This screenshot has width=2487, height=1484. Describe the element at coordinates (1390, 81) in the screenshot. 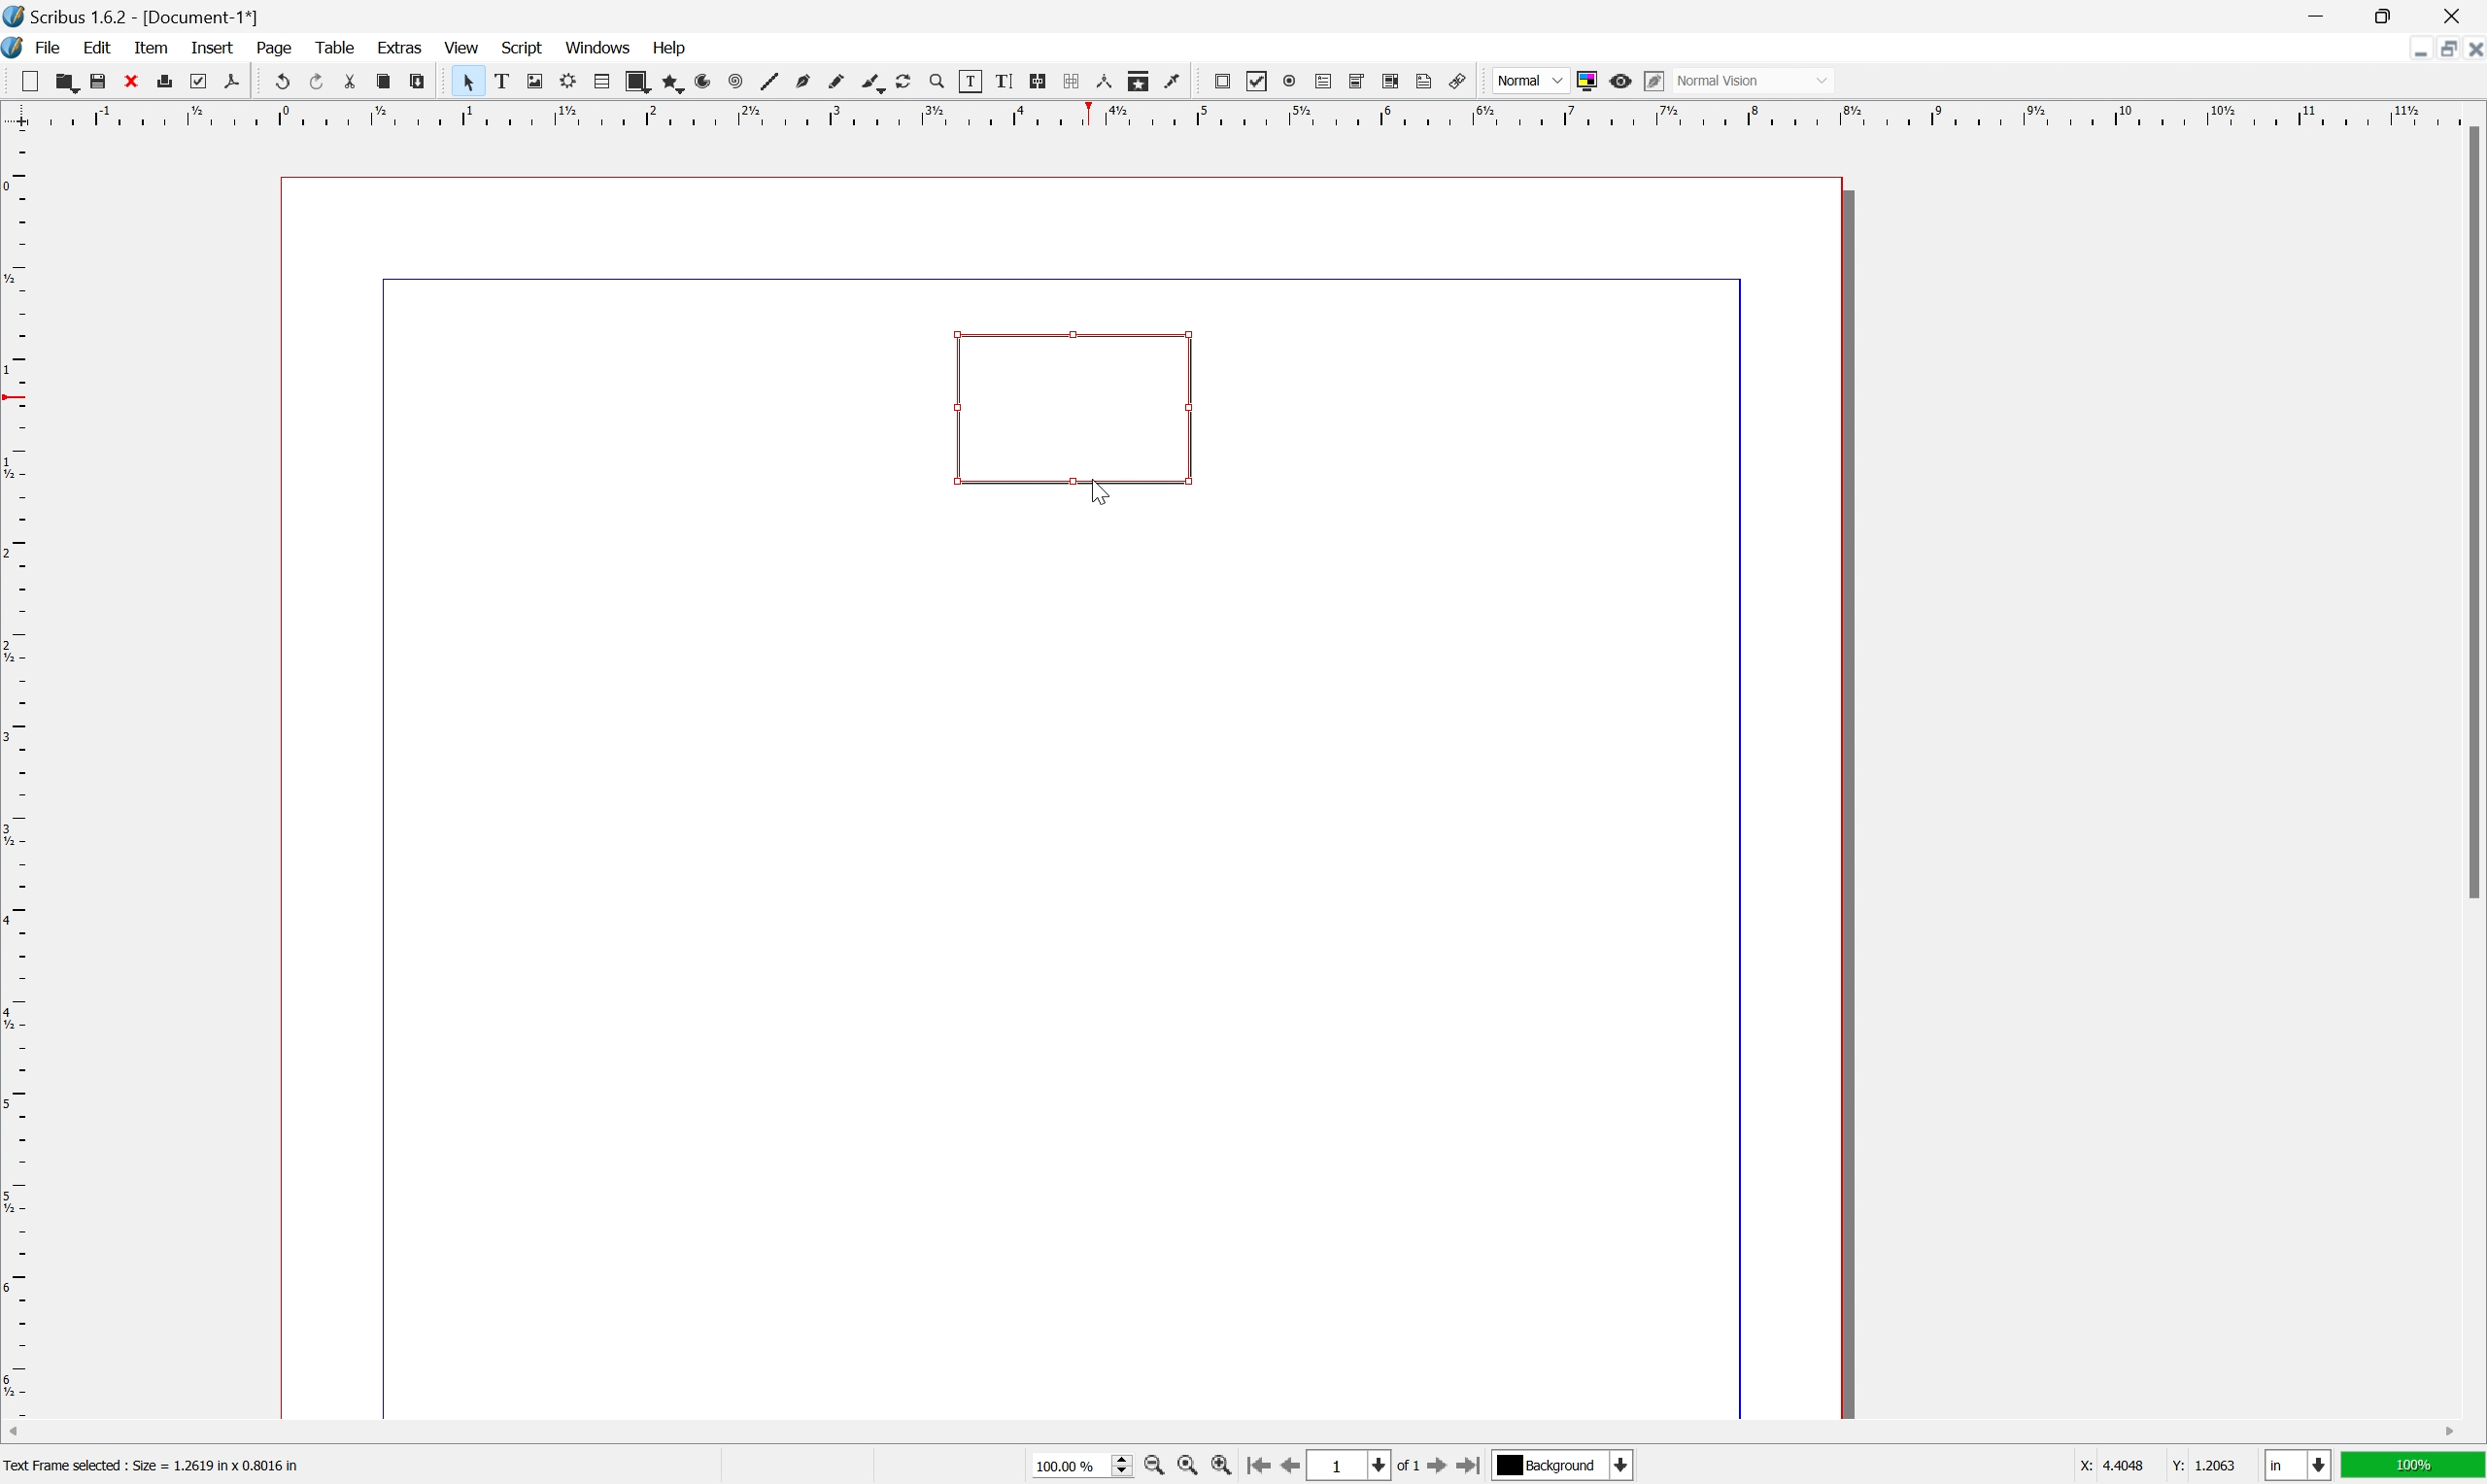

I see `pdf list box` at that location.